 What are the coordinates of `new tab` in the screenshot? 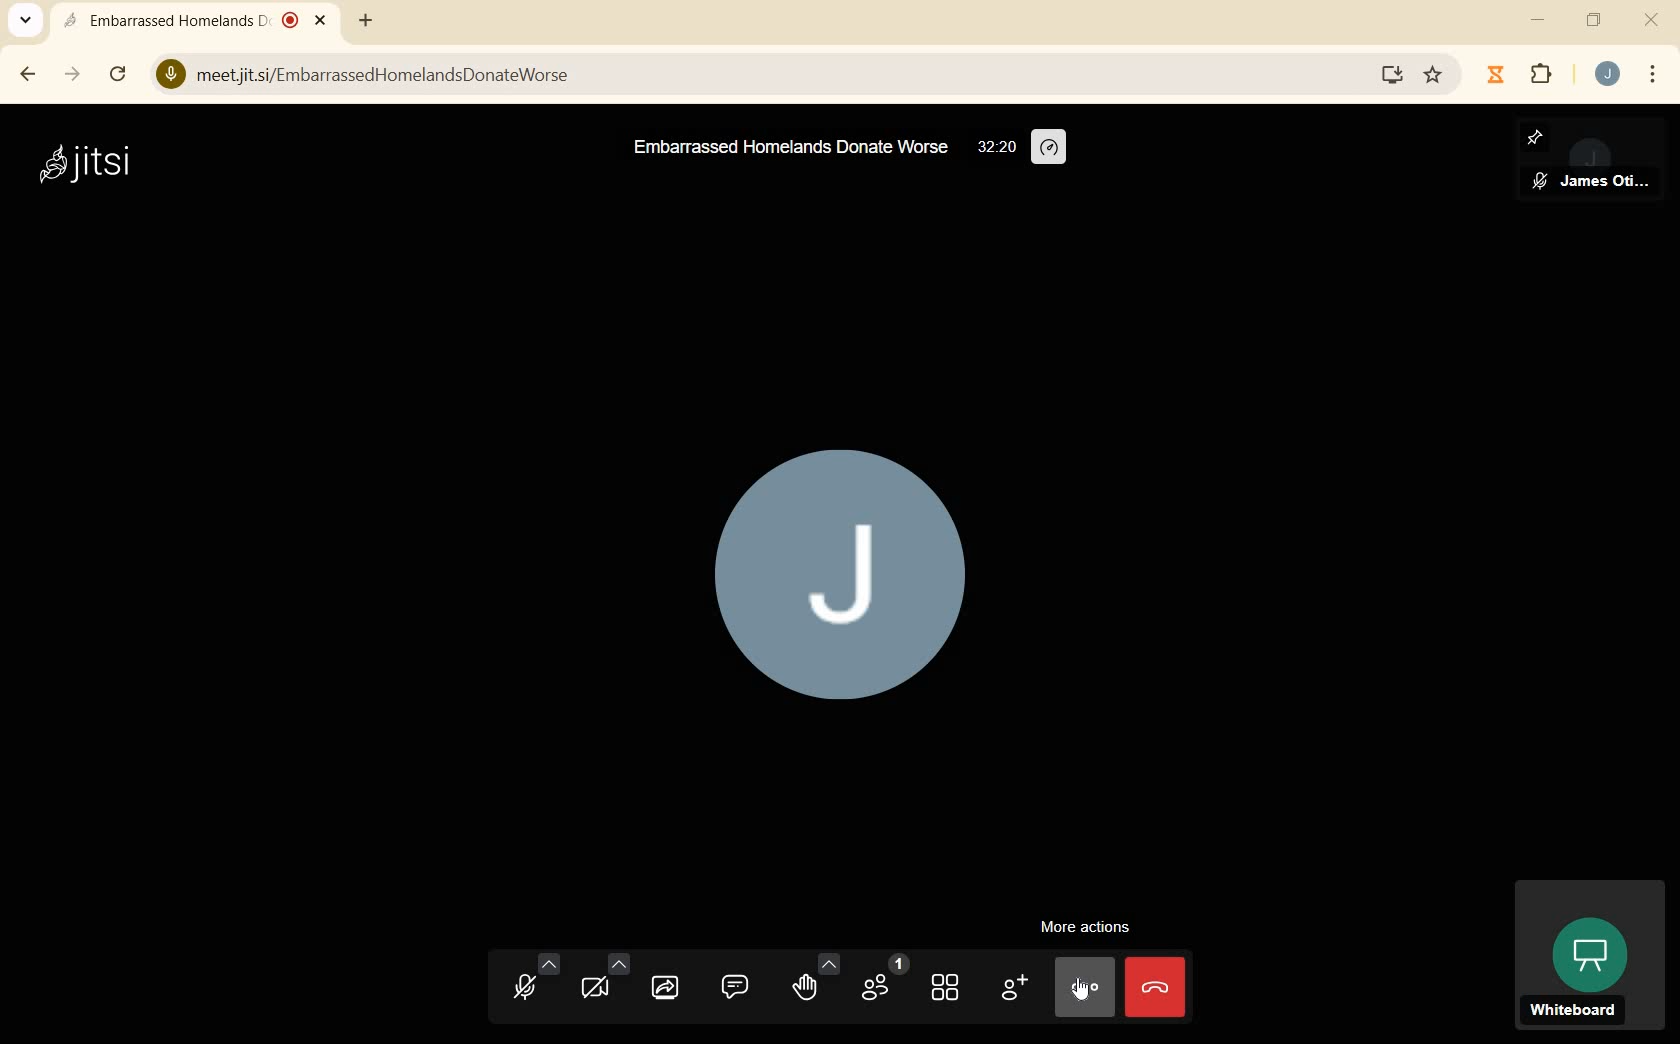 It's located at (365, 22).